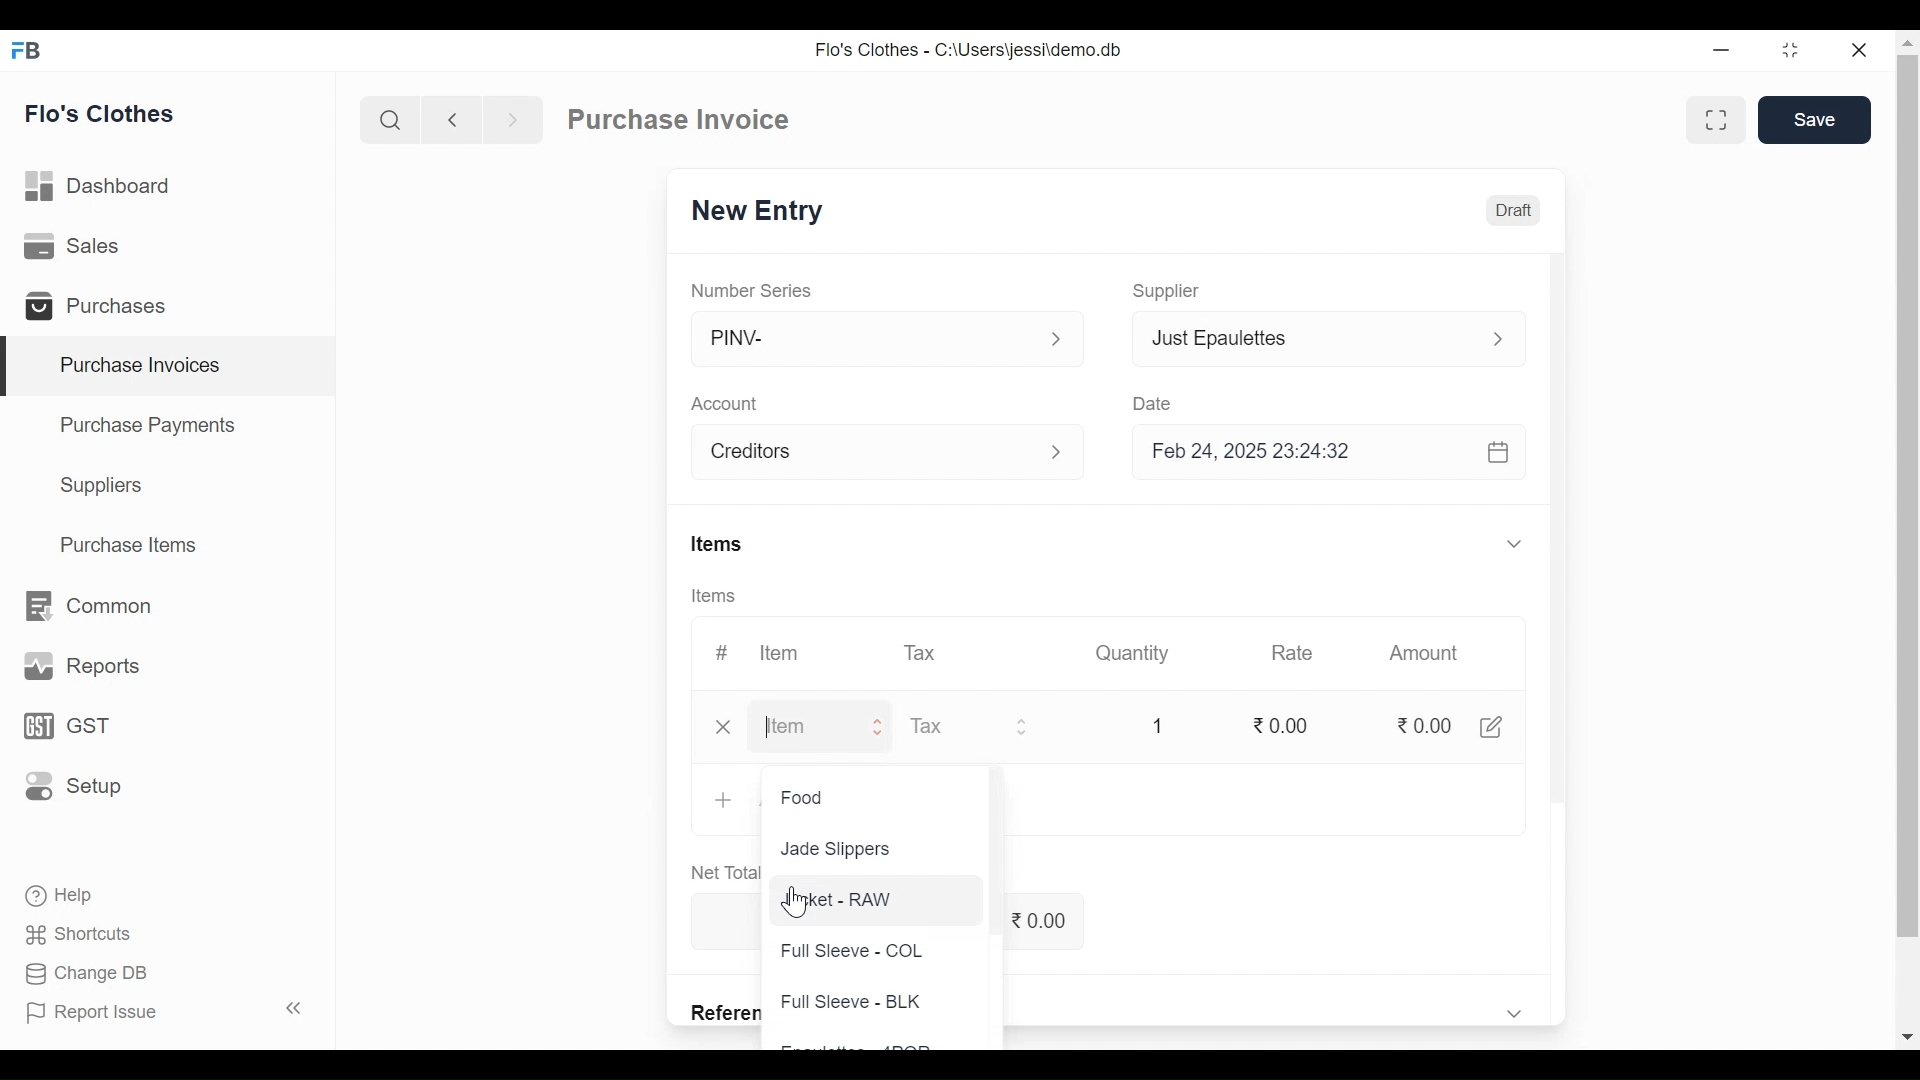  Describe the element at coordinates (722, 404) in the screenshot. I see `Account` at that location.